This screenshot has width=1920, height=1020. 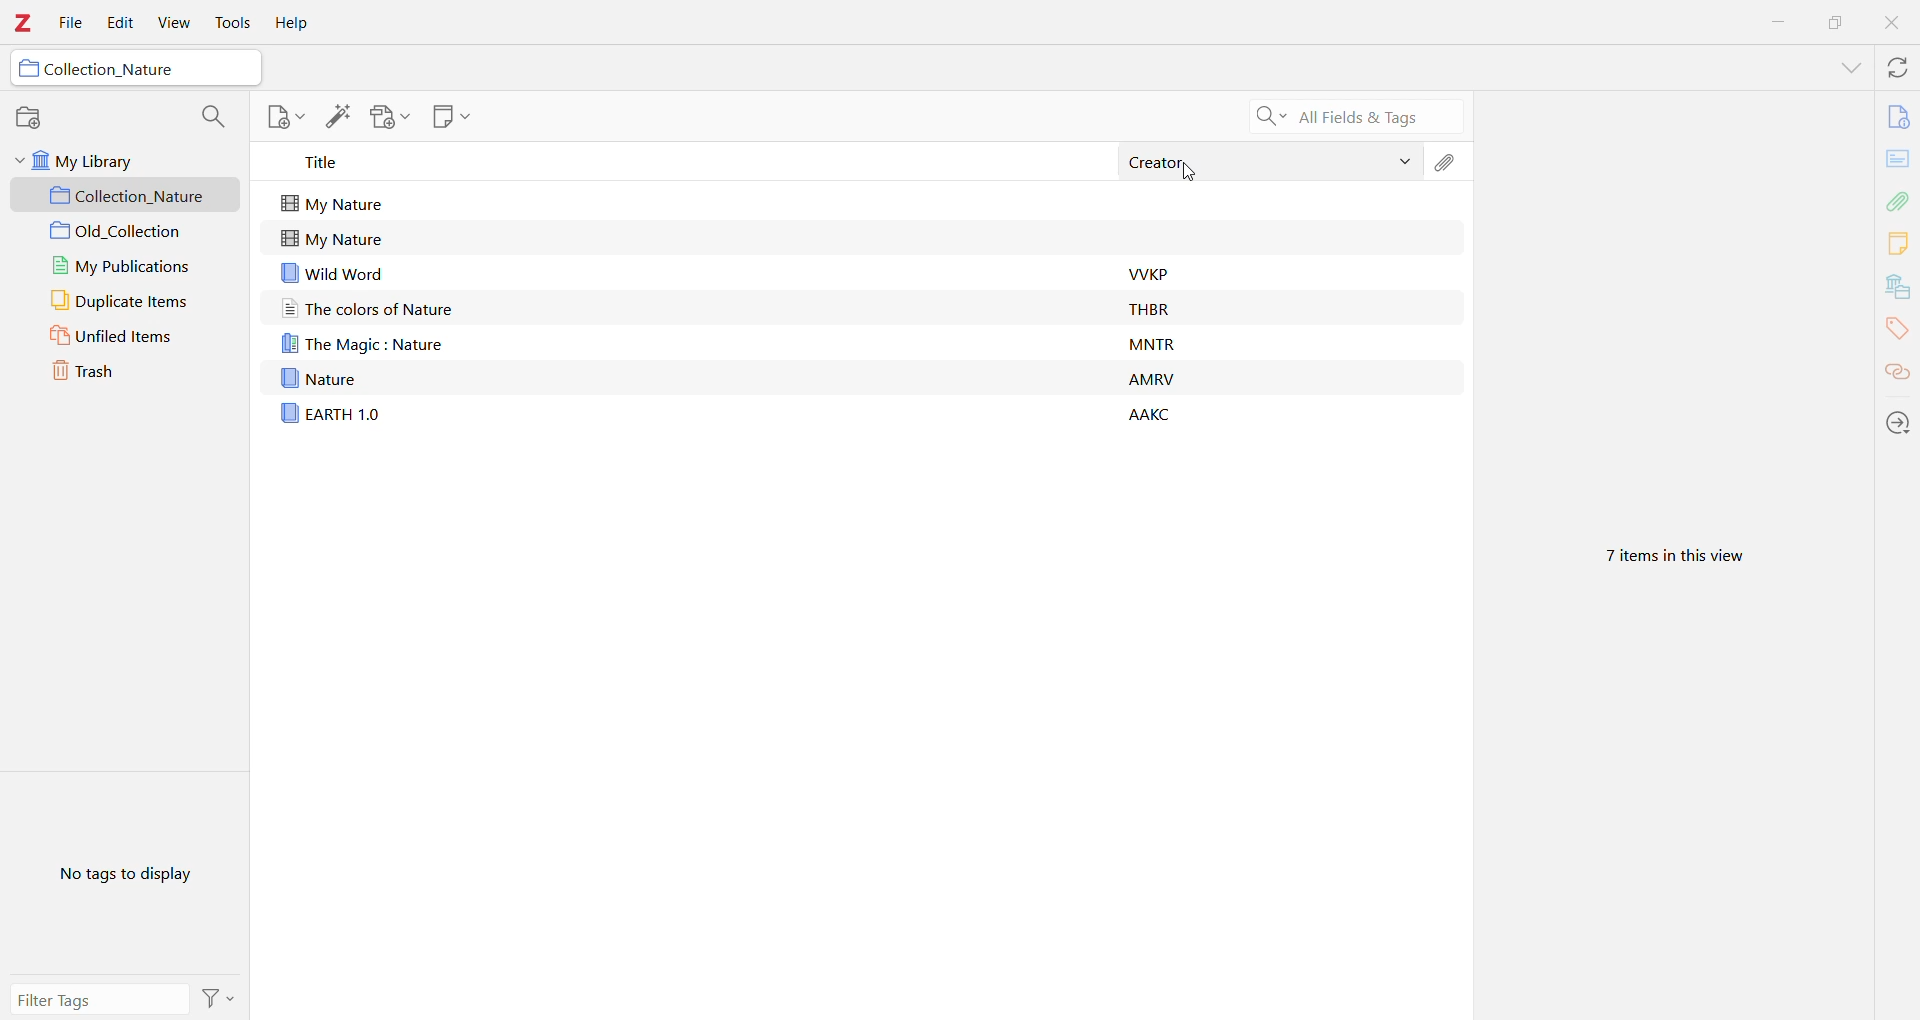 What do you see at coordinates (1849, 66) in the screenshot?
I see `List All Tabs` at bounding box center [1849, 66].